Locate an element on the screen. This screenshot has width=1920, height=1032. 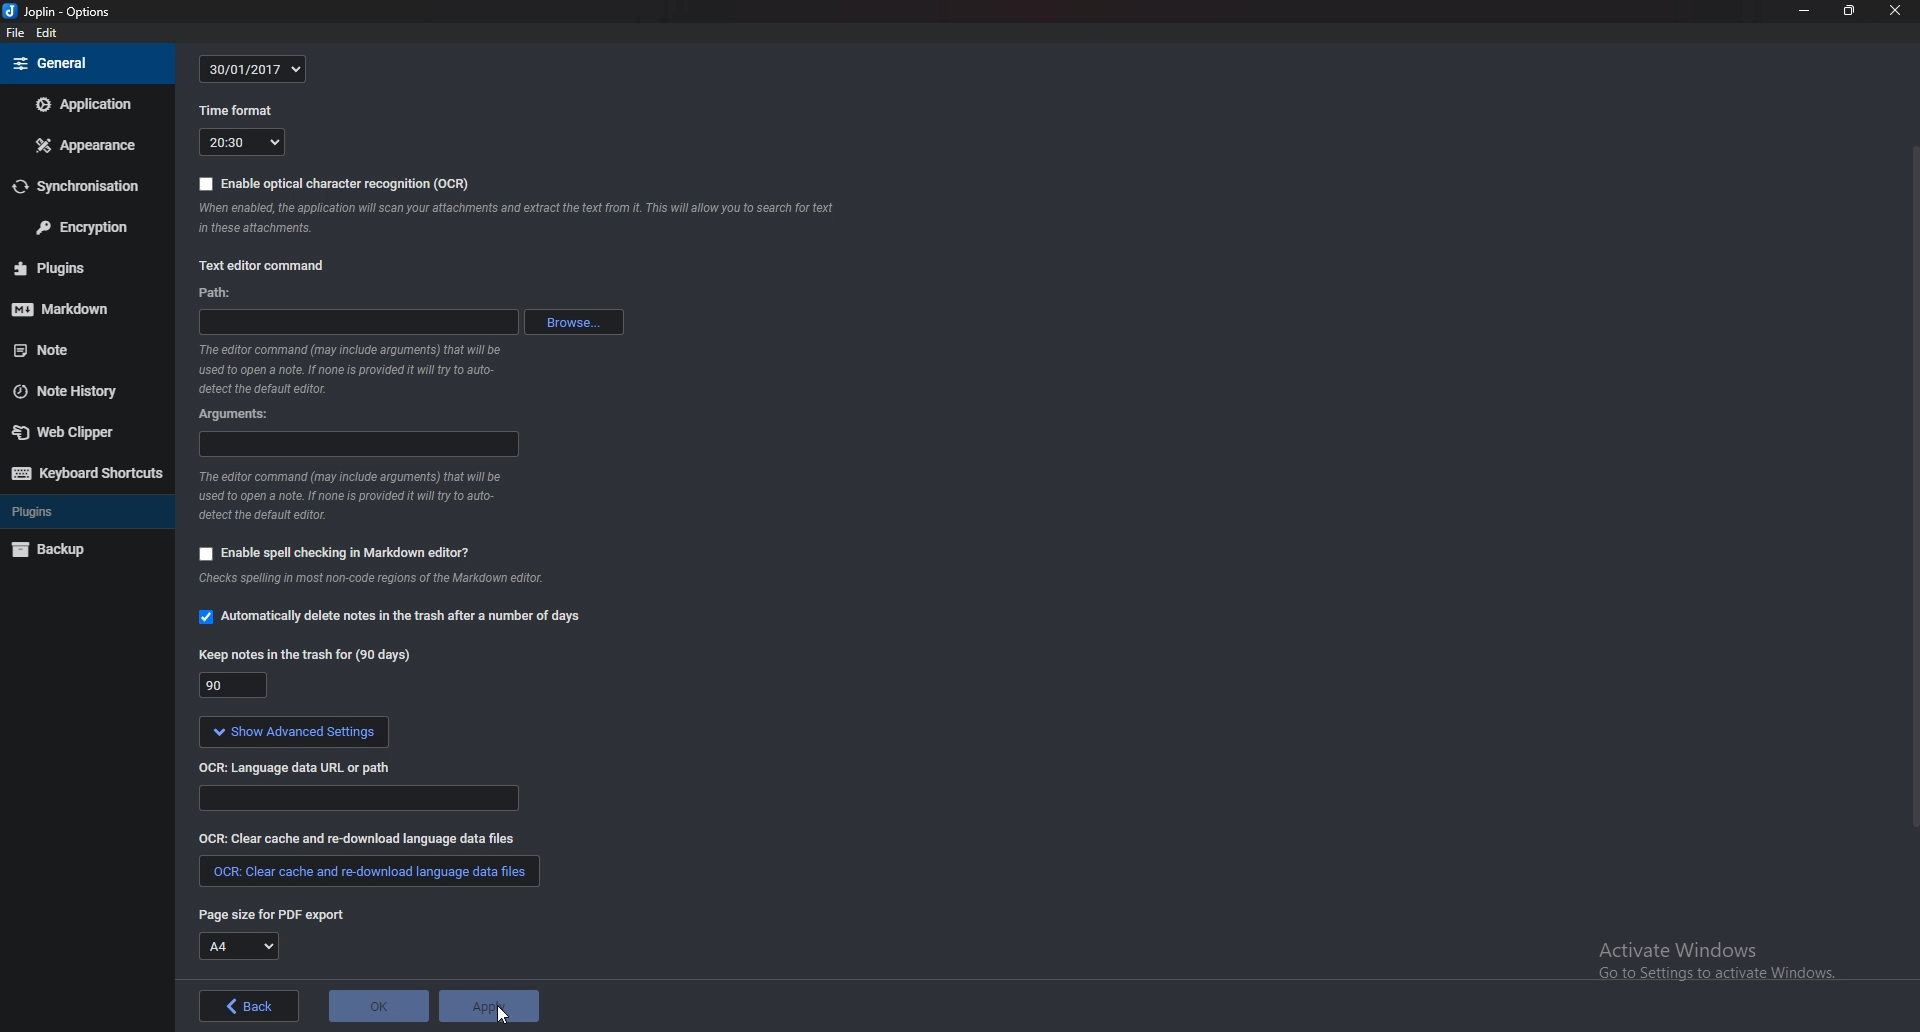
browse is located at coordinates (571, 322).